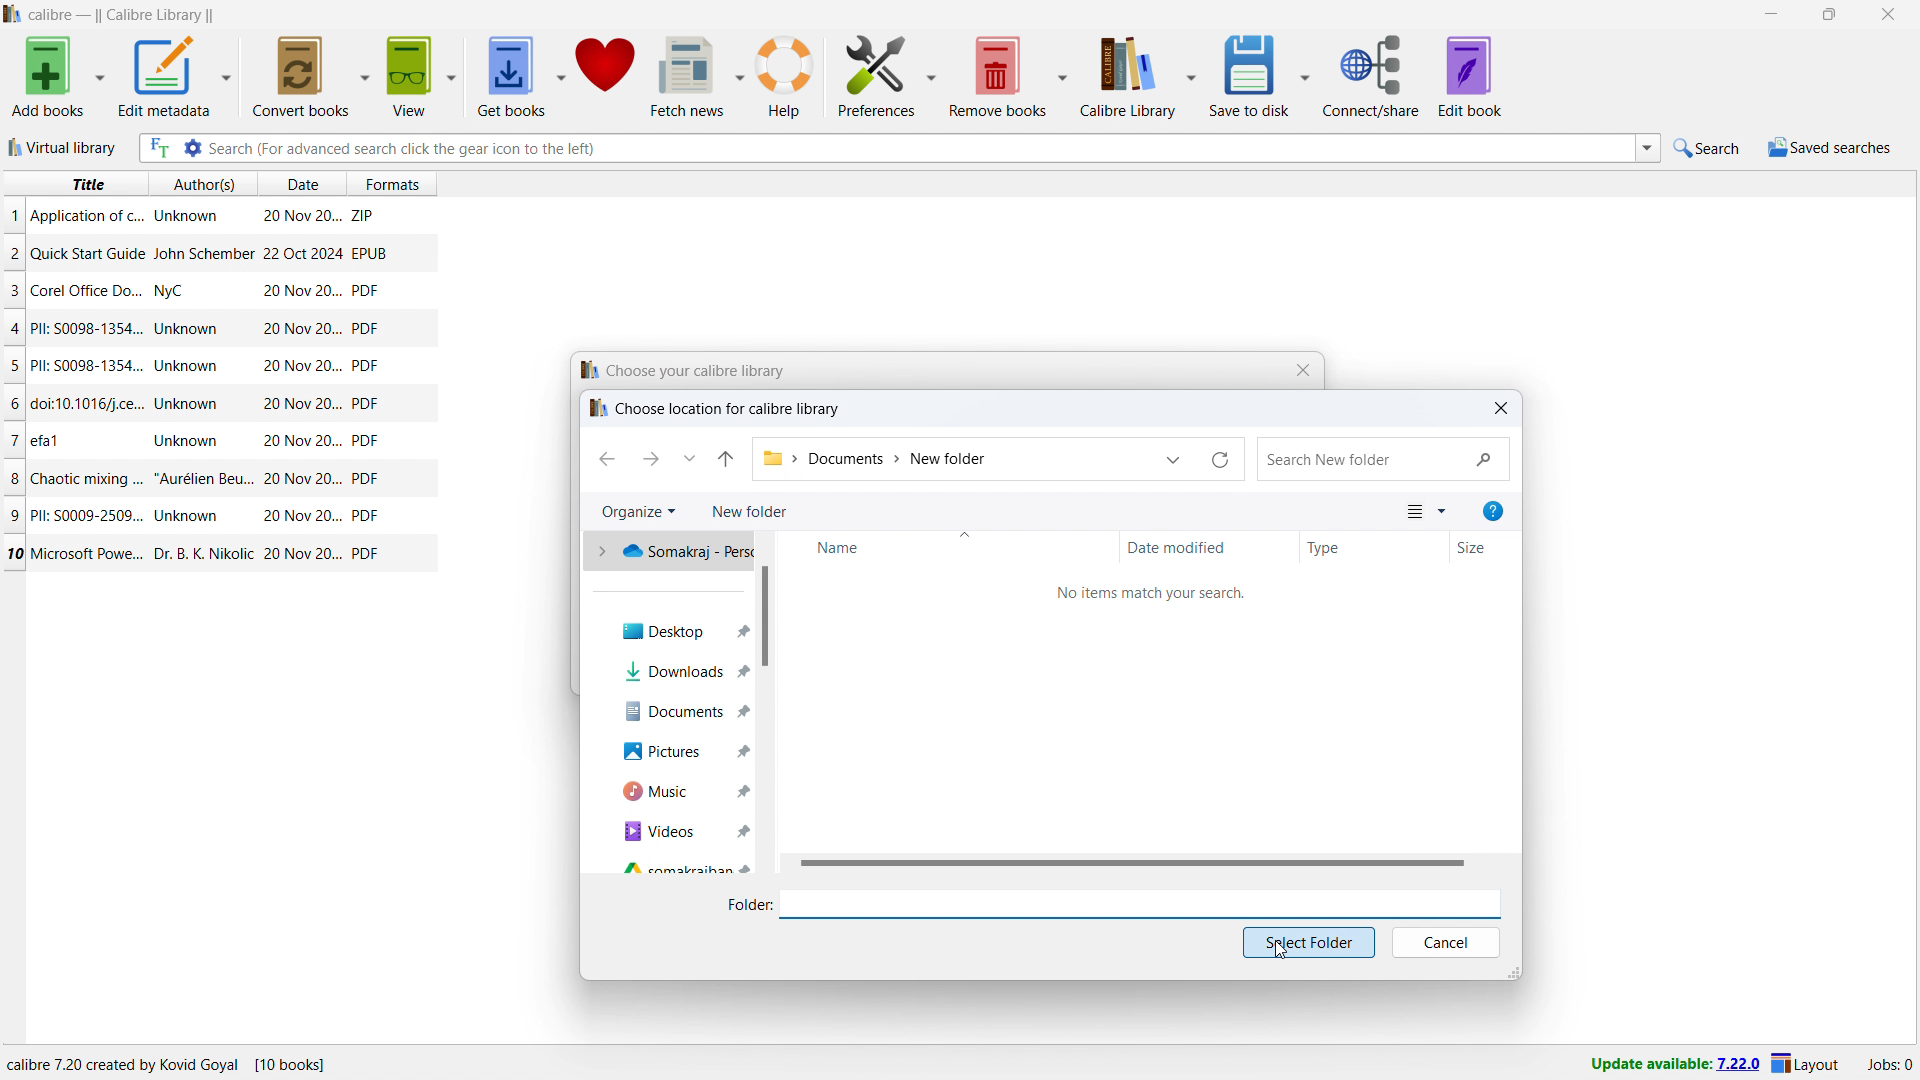 This screenshot has width=1920, height=1080. What do you see at coordinates (366, 441) in the screenshot?
I see `PDF` at bounding box center [366, 441].